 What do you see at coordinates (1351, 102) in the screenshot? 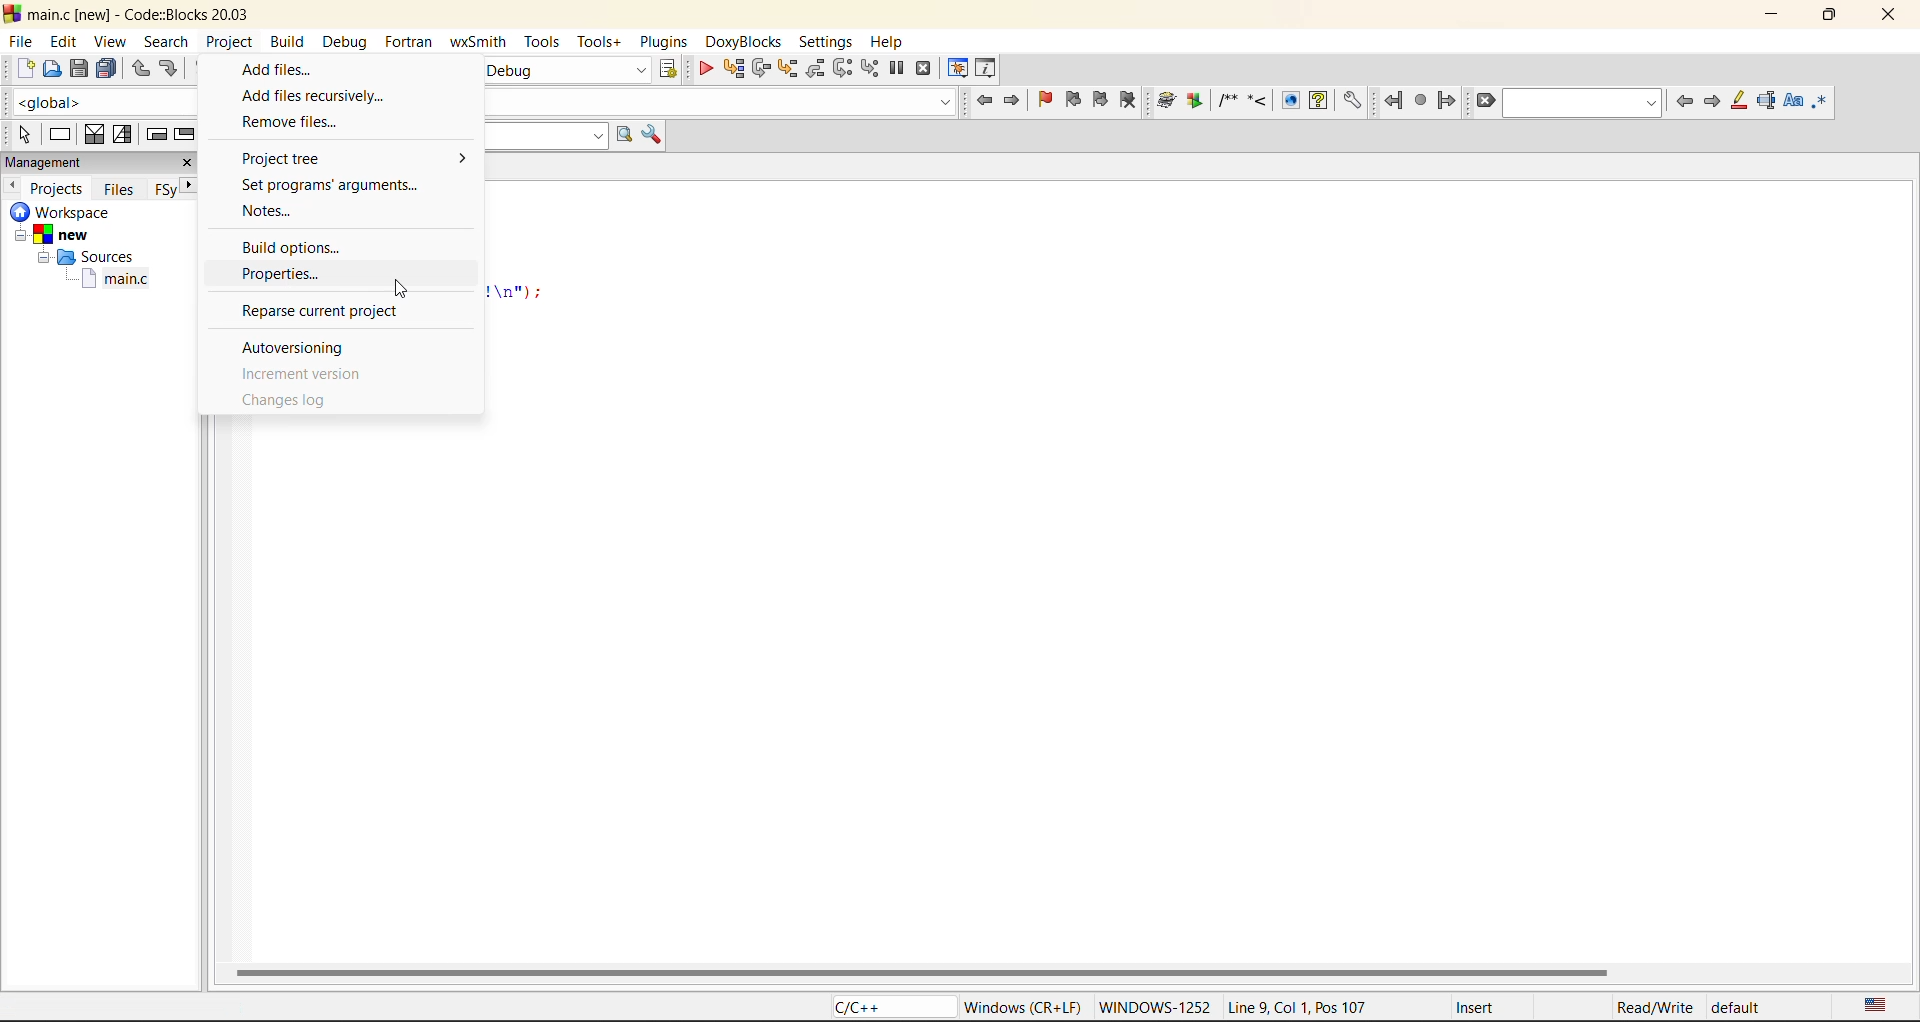
I see `Open DoxyBlocks' preferences` at bounding box center [1351, 102].